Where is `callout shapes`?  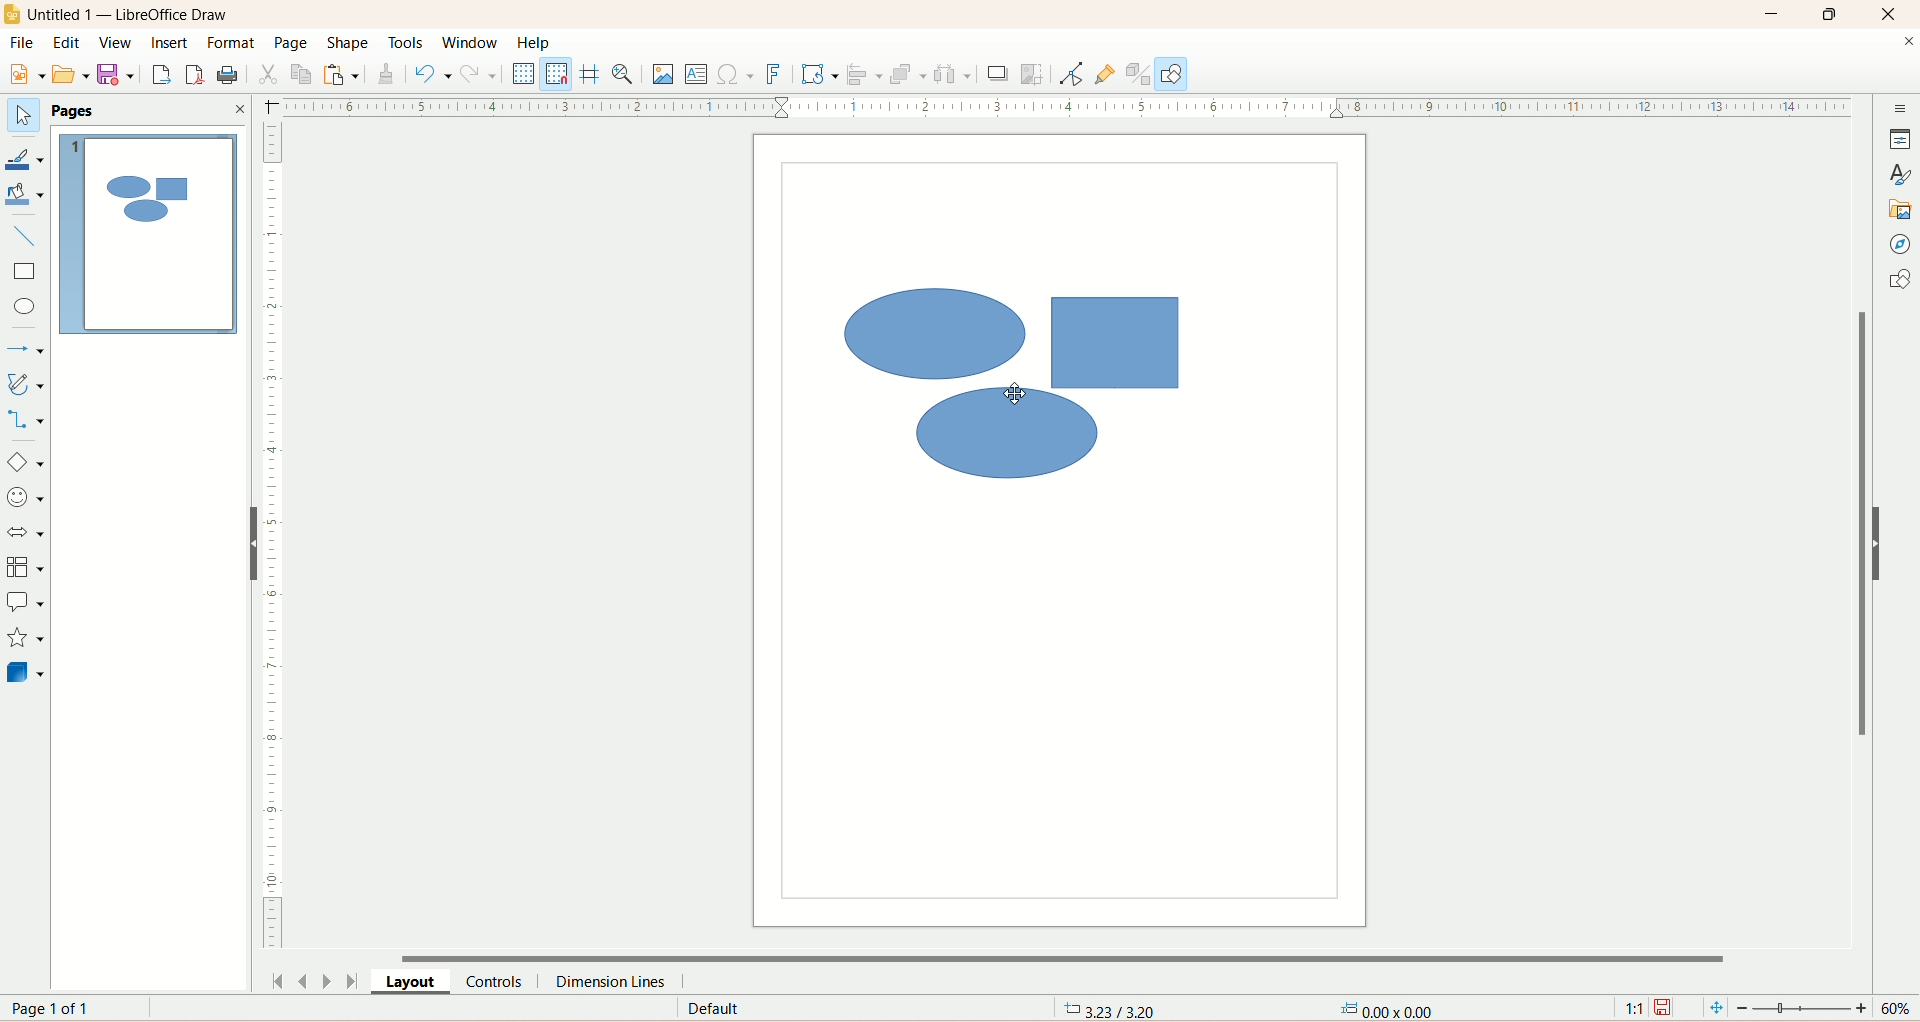
callout shapes is located at coordinates (25, 604).